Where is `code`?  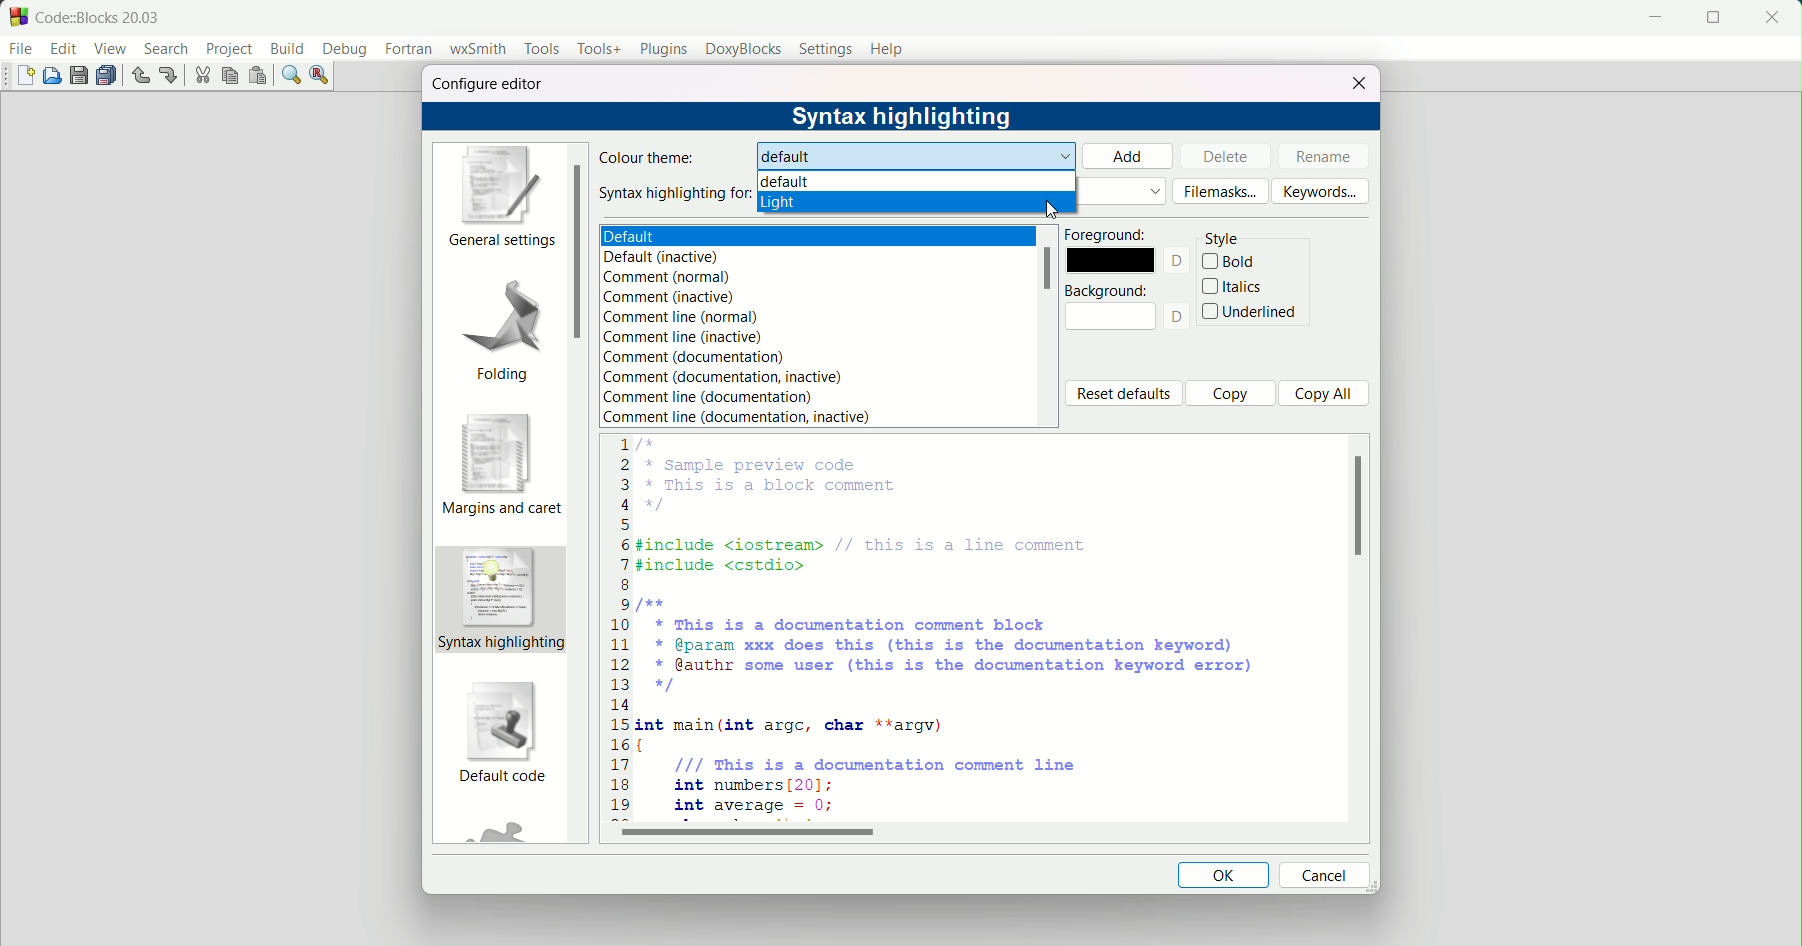
code is located at coordinates (950, 630).